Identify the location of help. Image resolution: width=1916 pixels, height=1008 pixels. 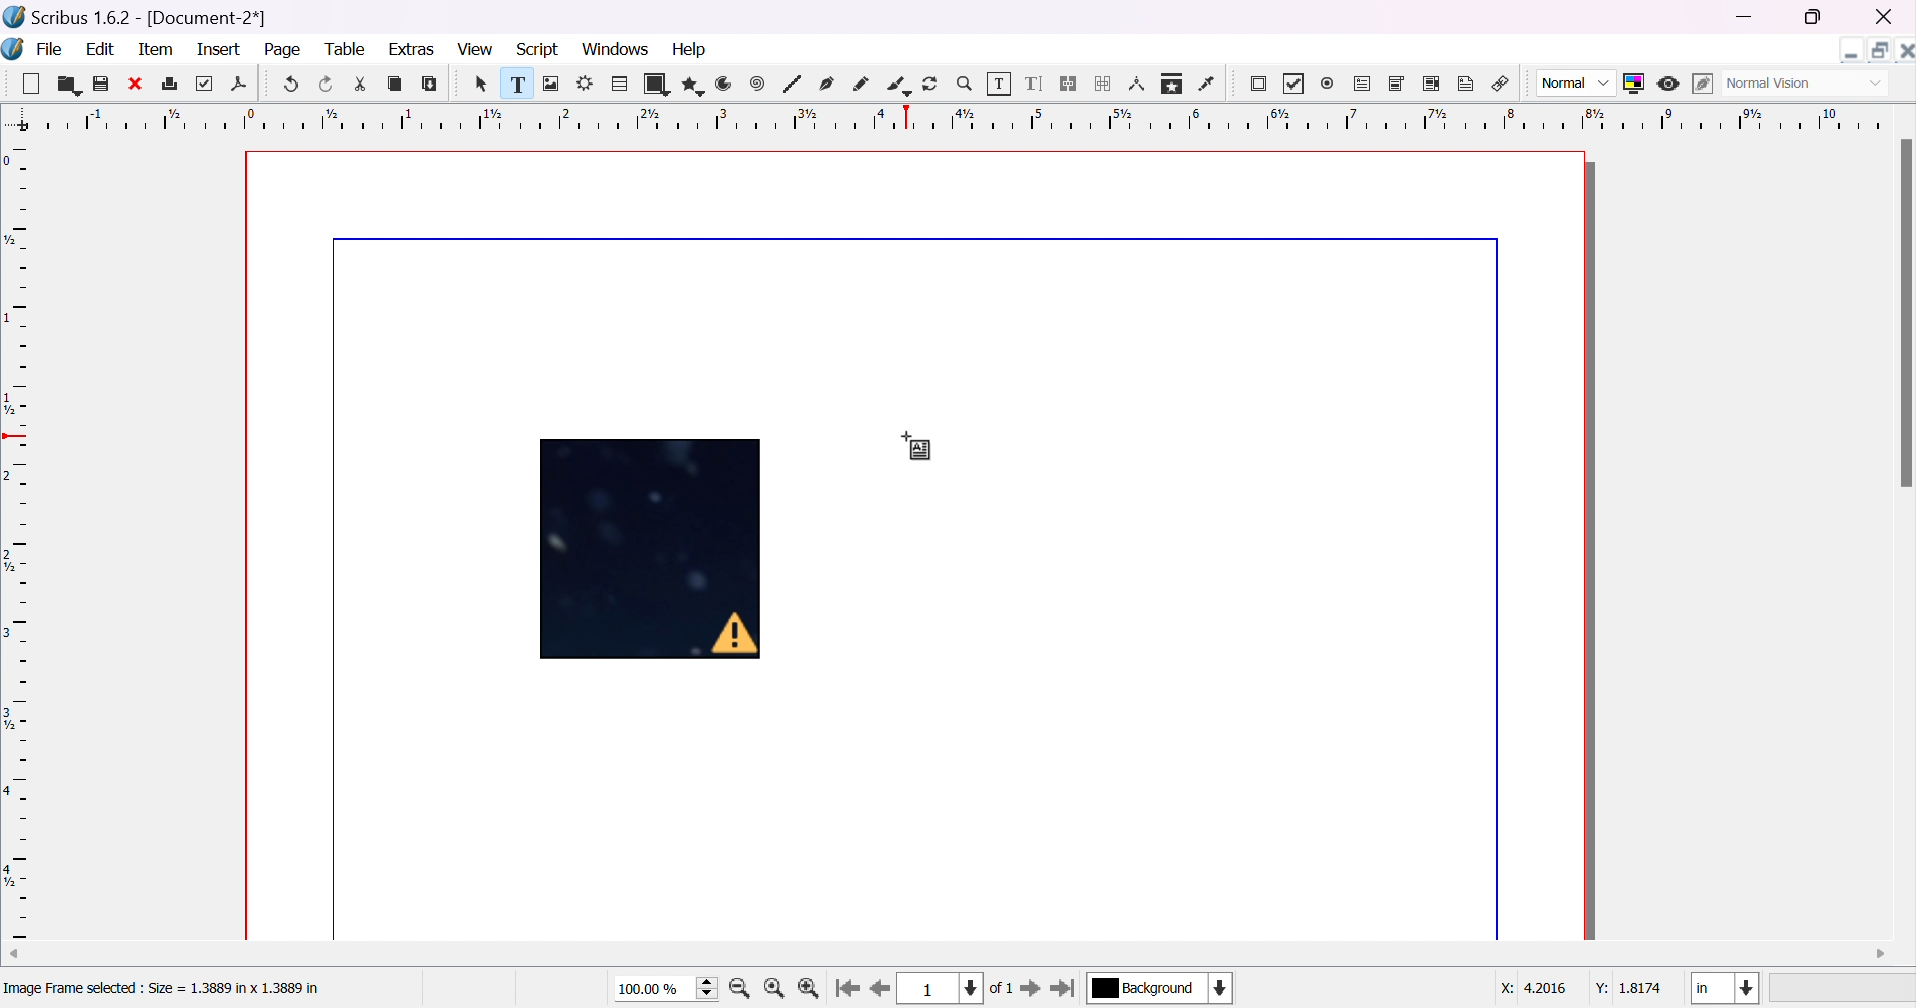
(692, 48).